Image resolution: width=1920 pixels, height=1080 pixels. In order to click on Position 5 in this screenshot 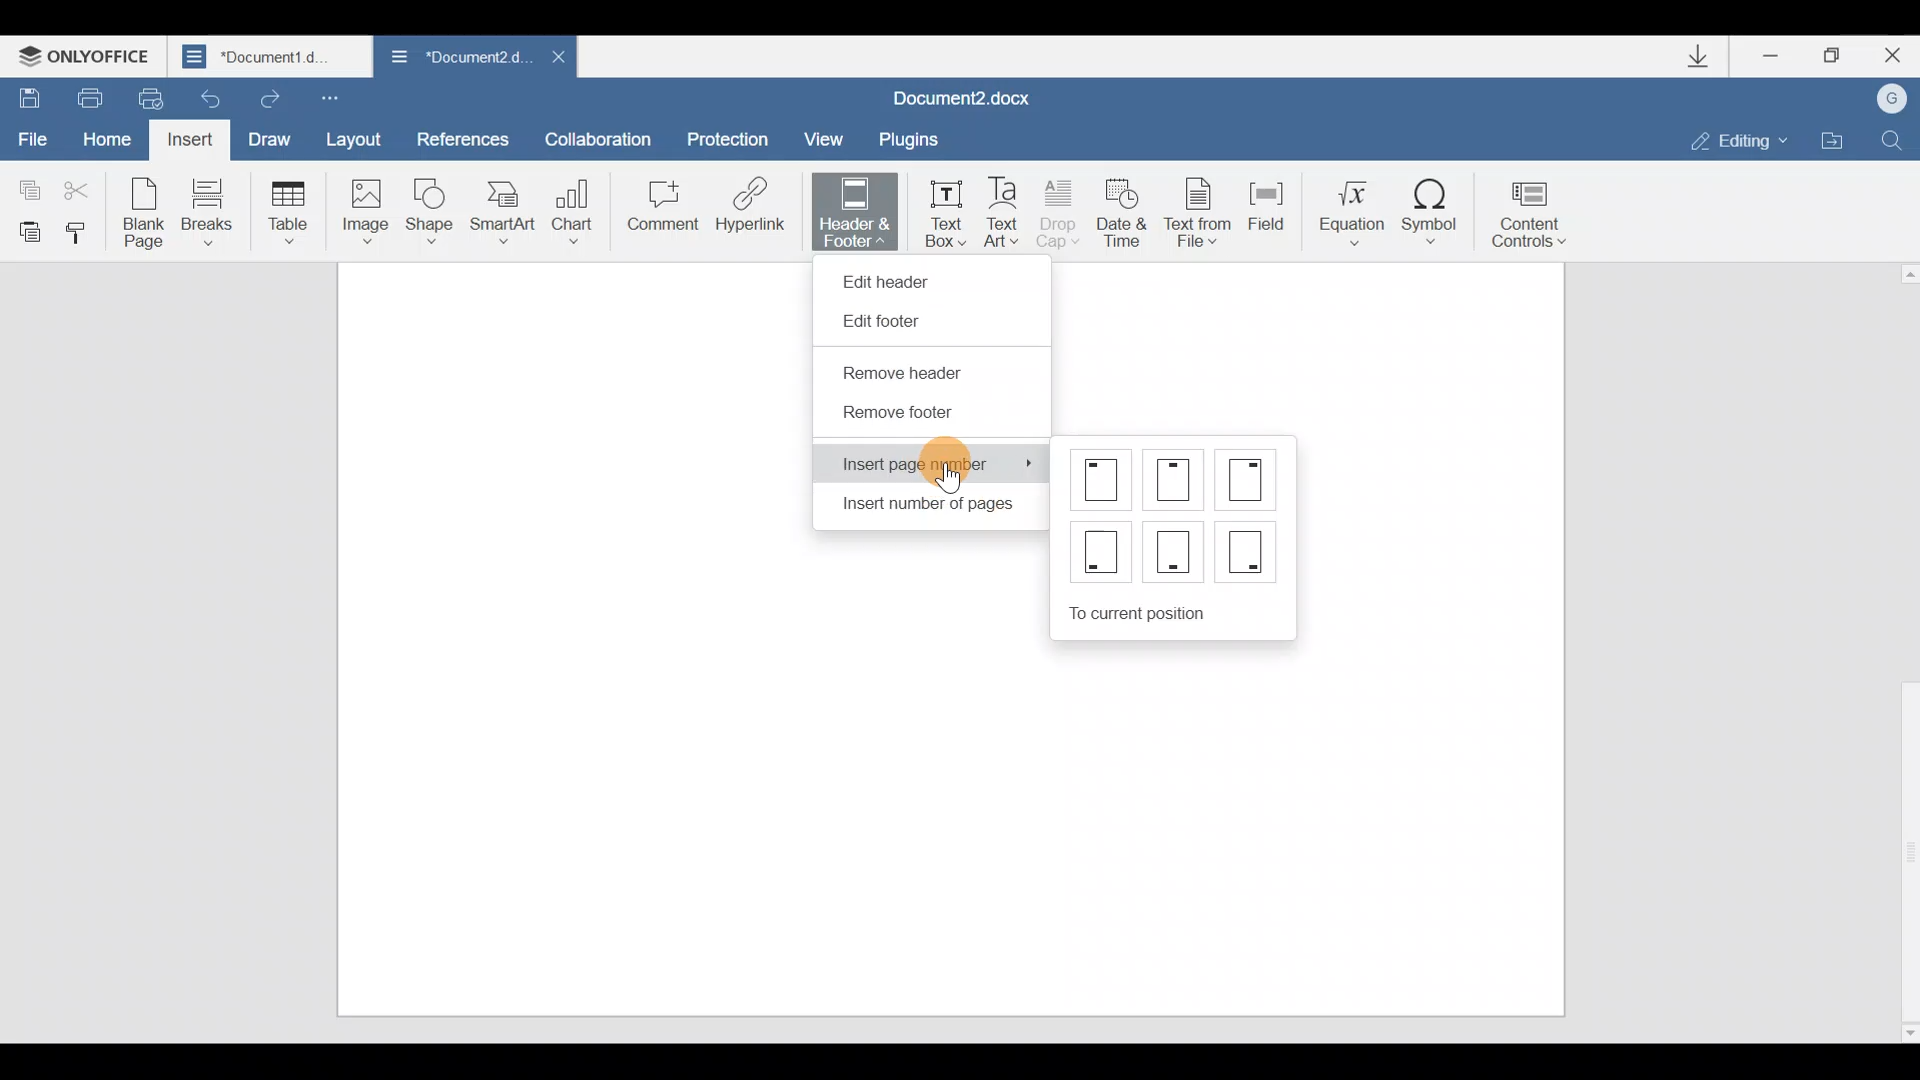, I will do `click(1176, 550)`.